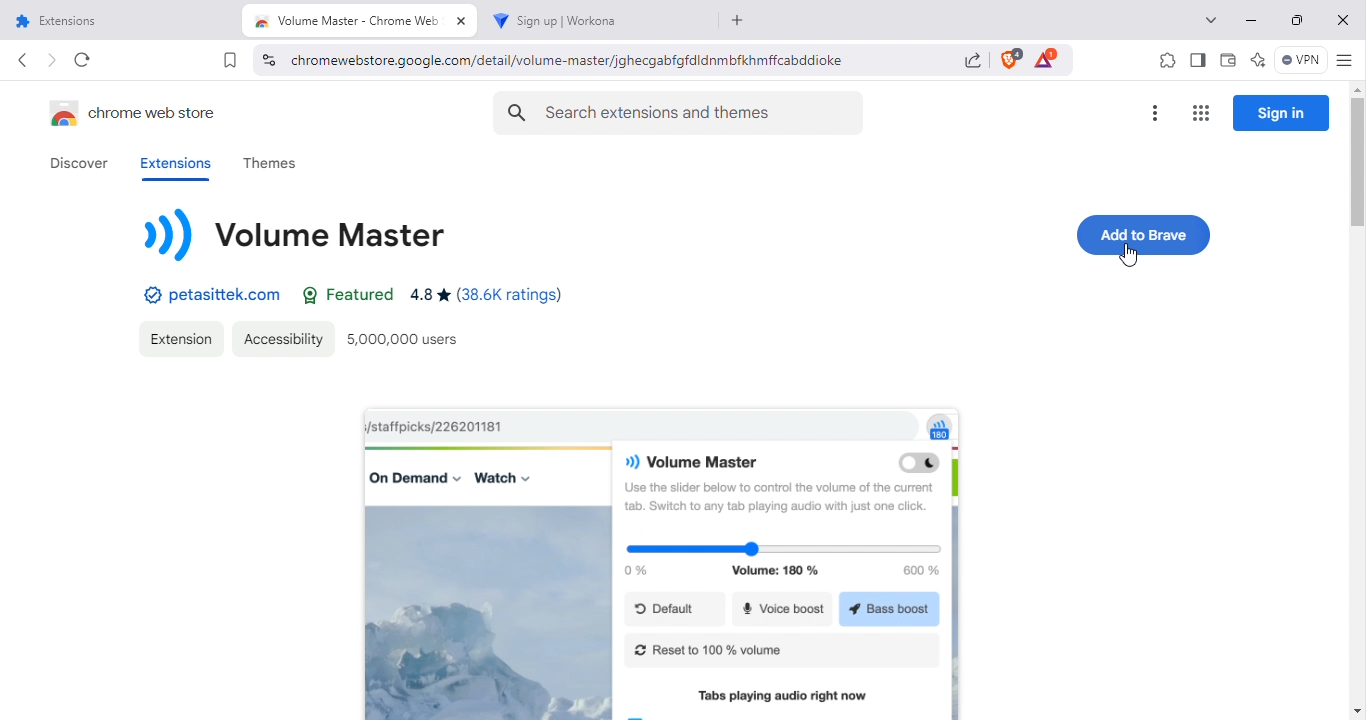 This screenshot has width=1366, height=720. What do you see at coordinates (1283, 112) in the screenshot?
I see `Sign in` at bounding box center [1283, 112].